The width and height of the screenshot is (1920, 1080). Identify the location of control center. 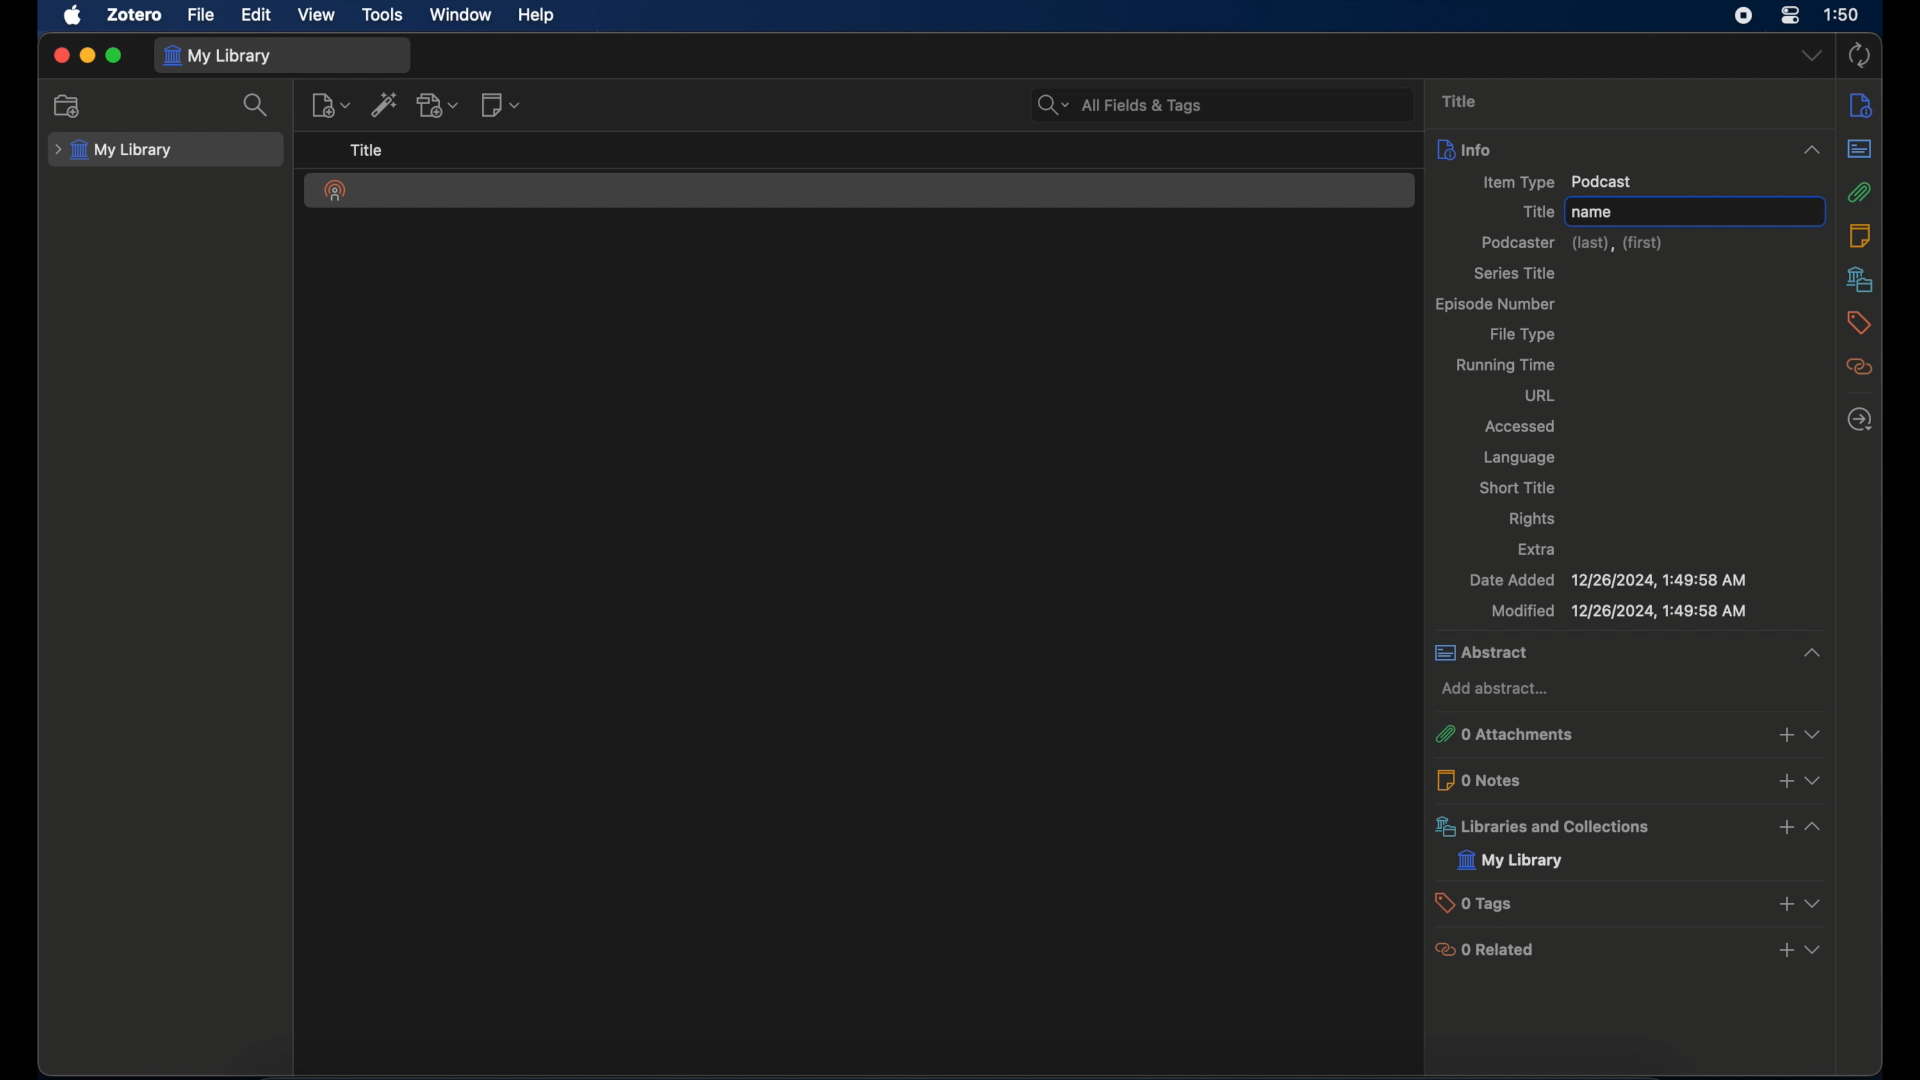
(1790, 16).